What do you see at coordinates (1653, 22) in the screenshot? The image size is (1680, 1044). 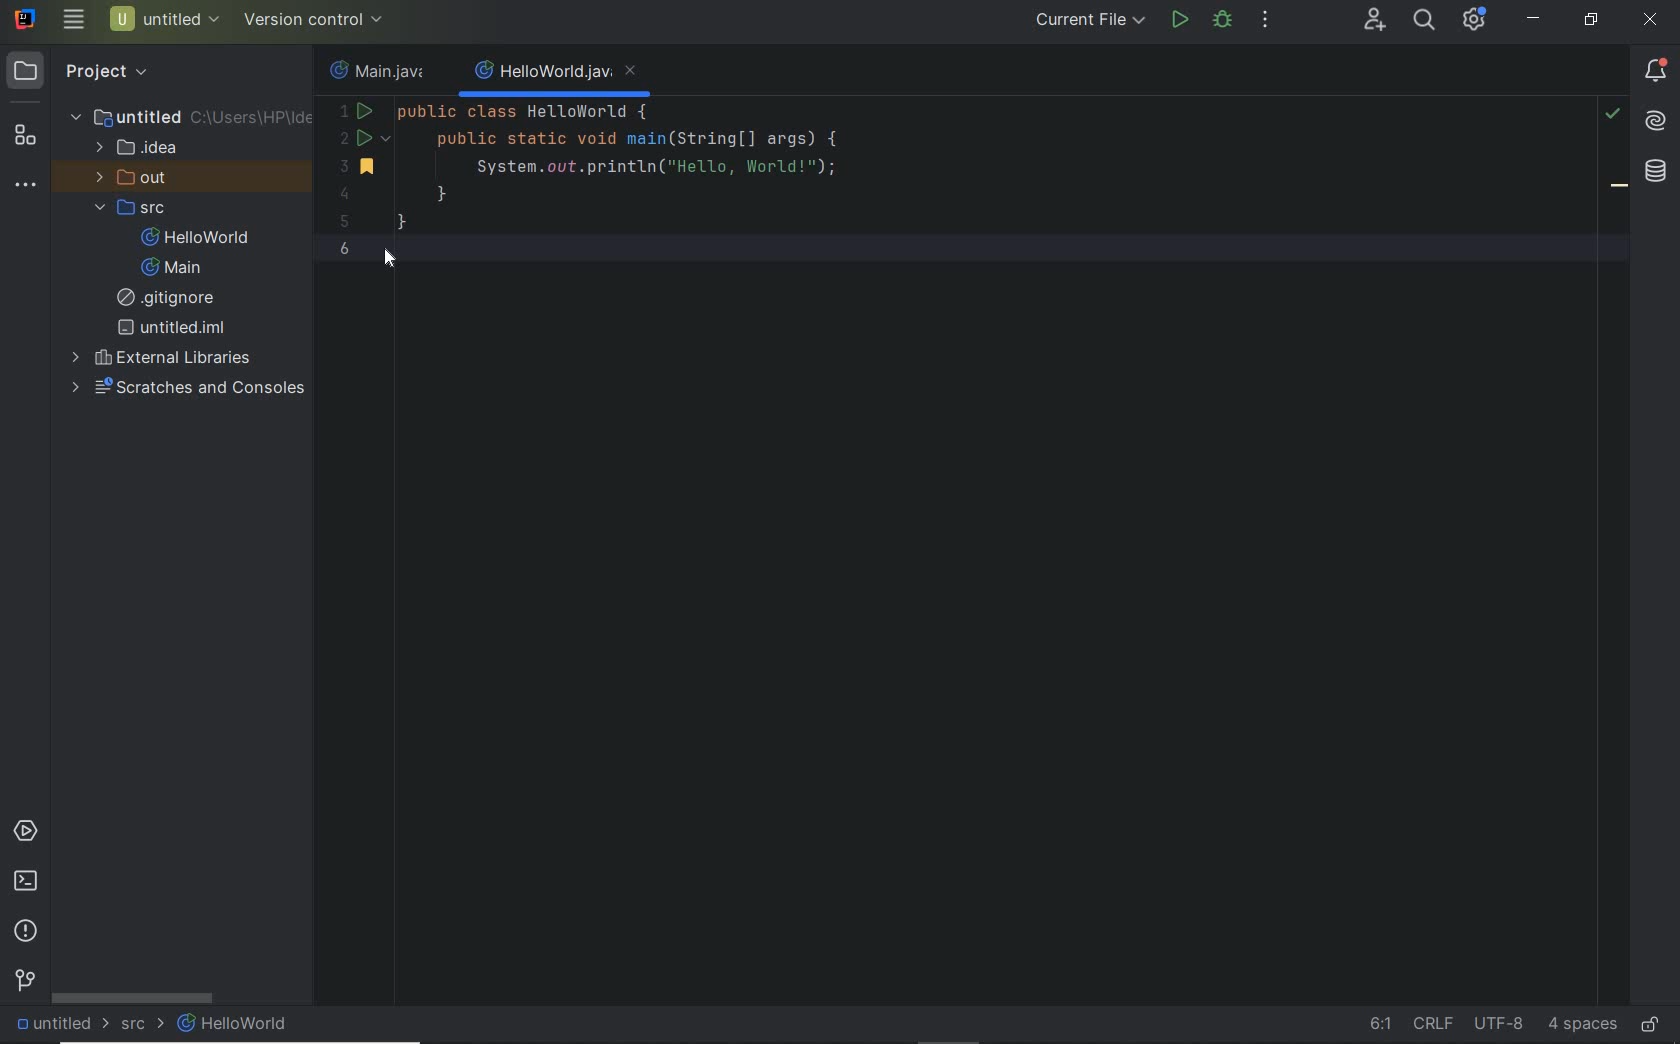 I see `close` at bounding box center [1653, 22].